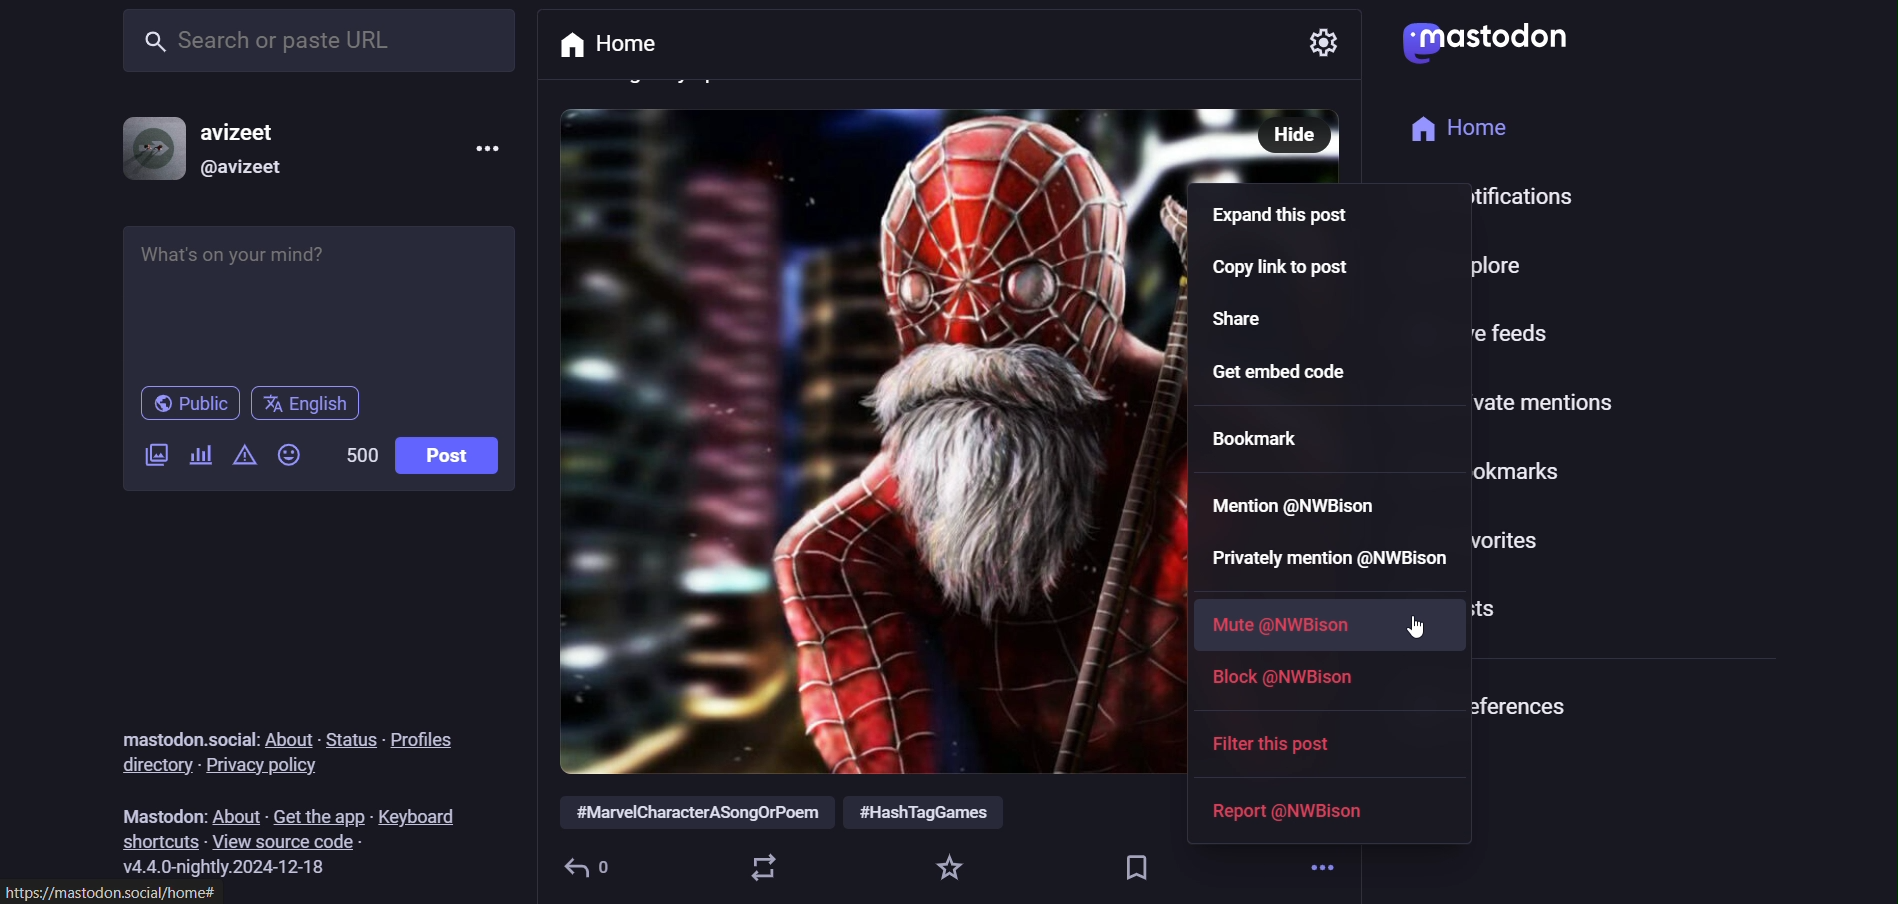  What do you see at coordinates (1253, 322) in the screenshot?
I see `share` at bounding box center [1253, 322].